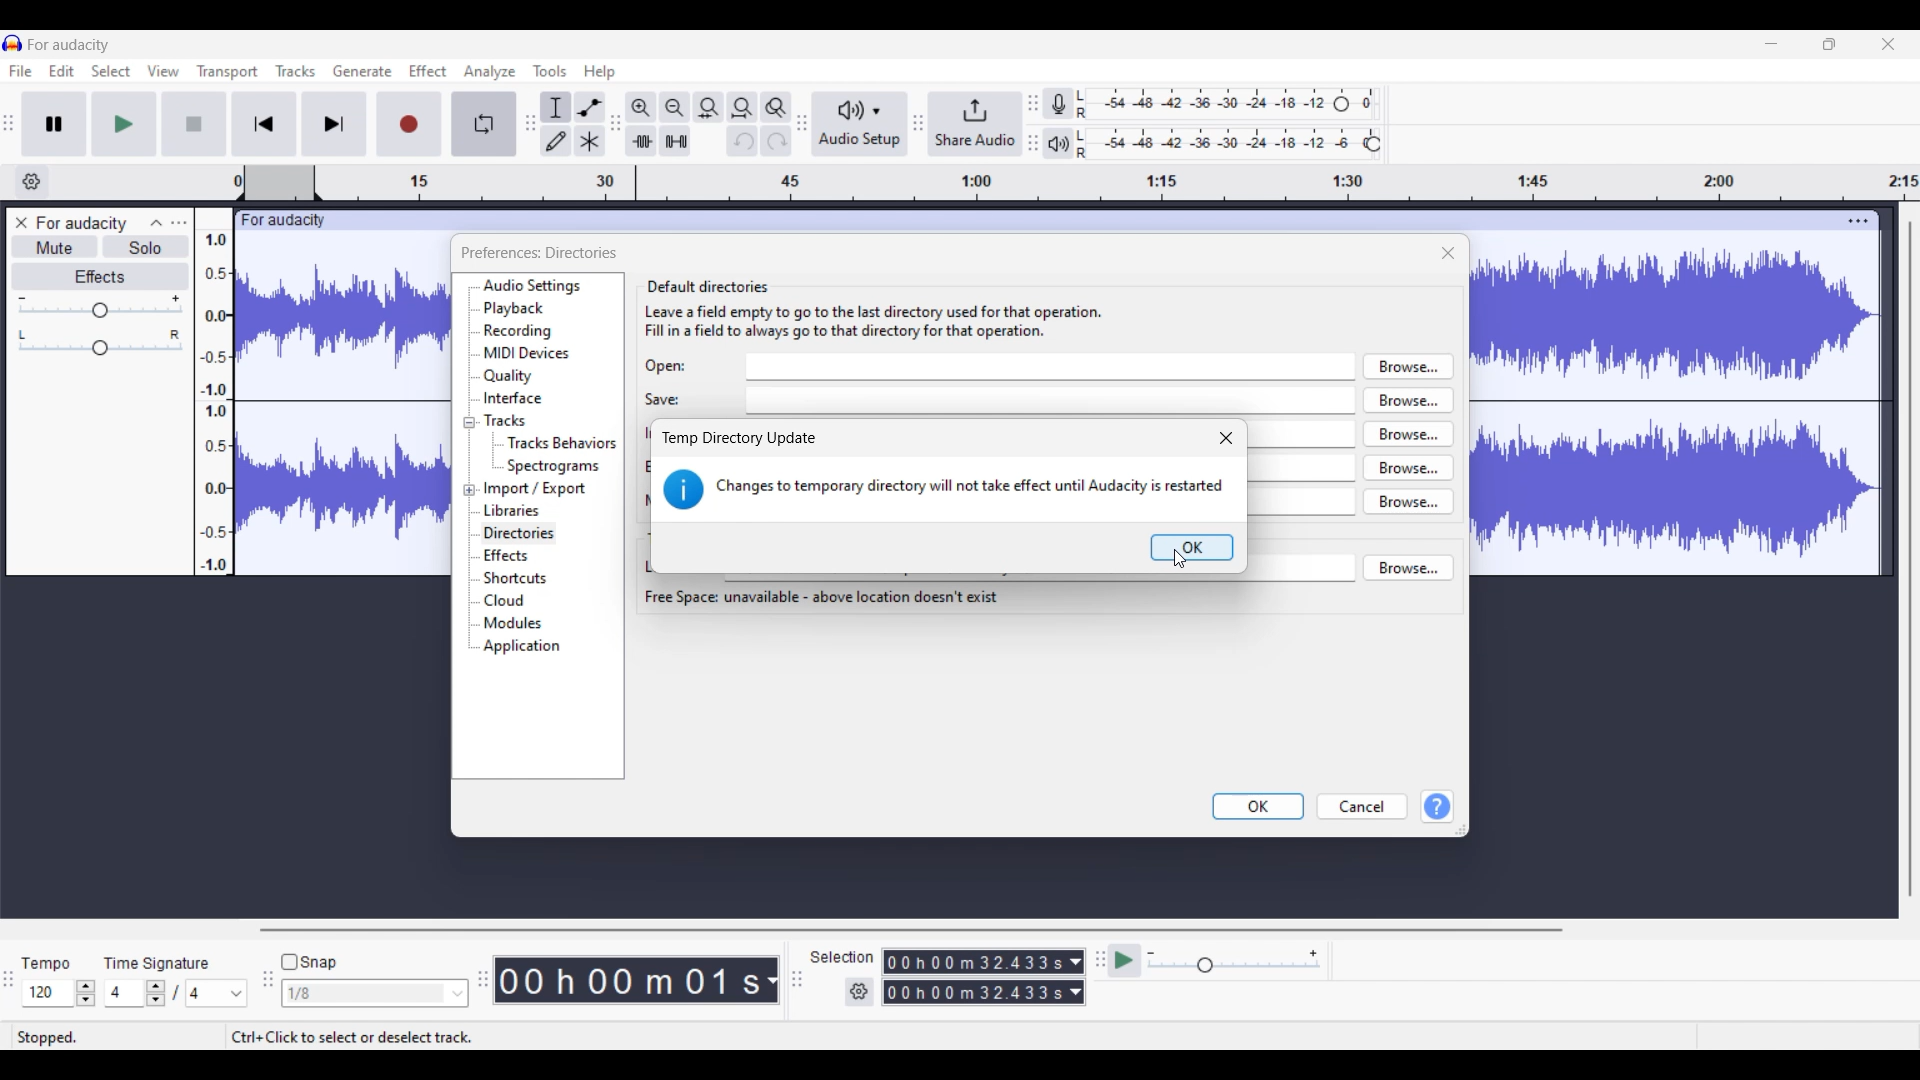 The width and height of the screenshot is (1920, 1080). I want to click on Audio setup, so click(860, 123).